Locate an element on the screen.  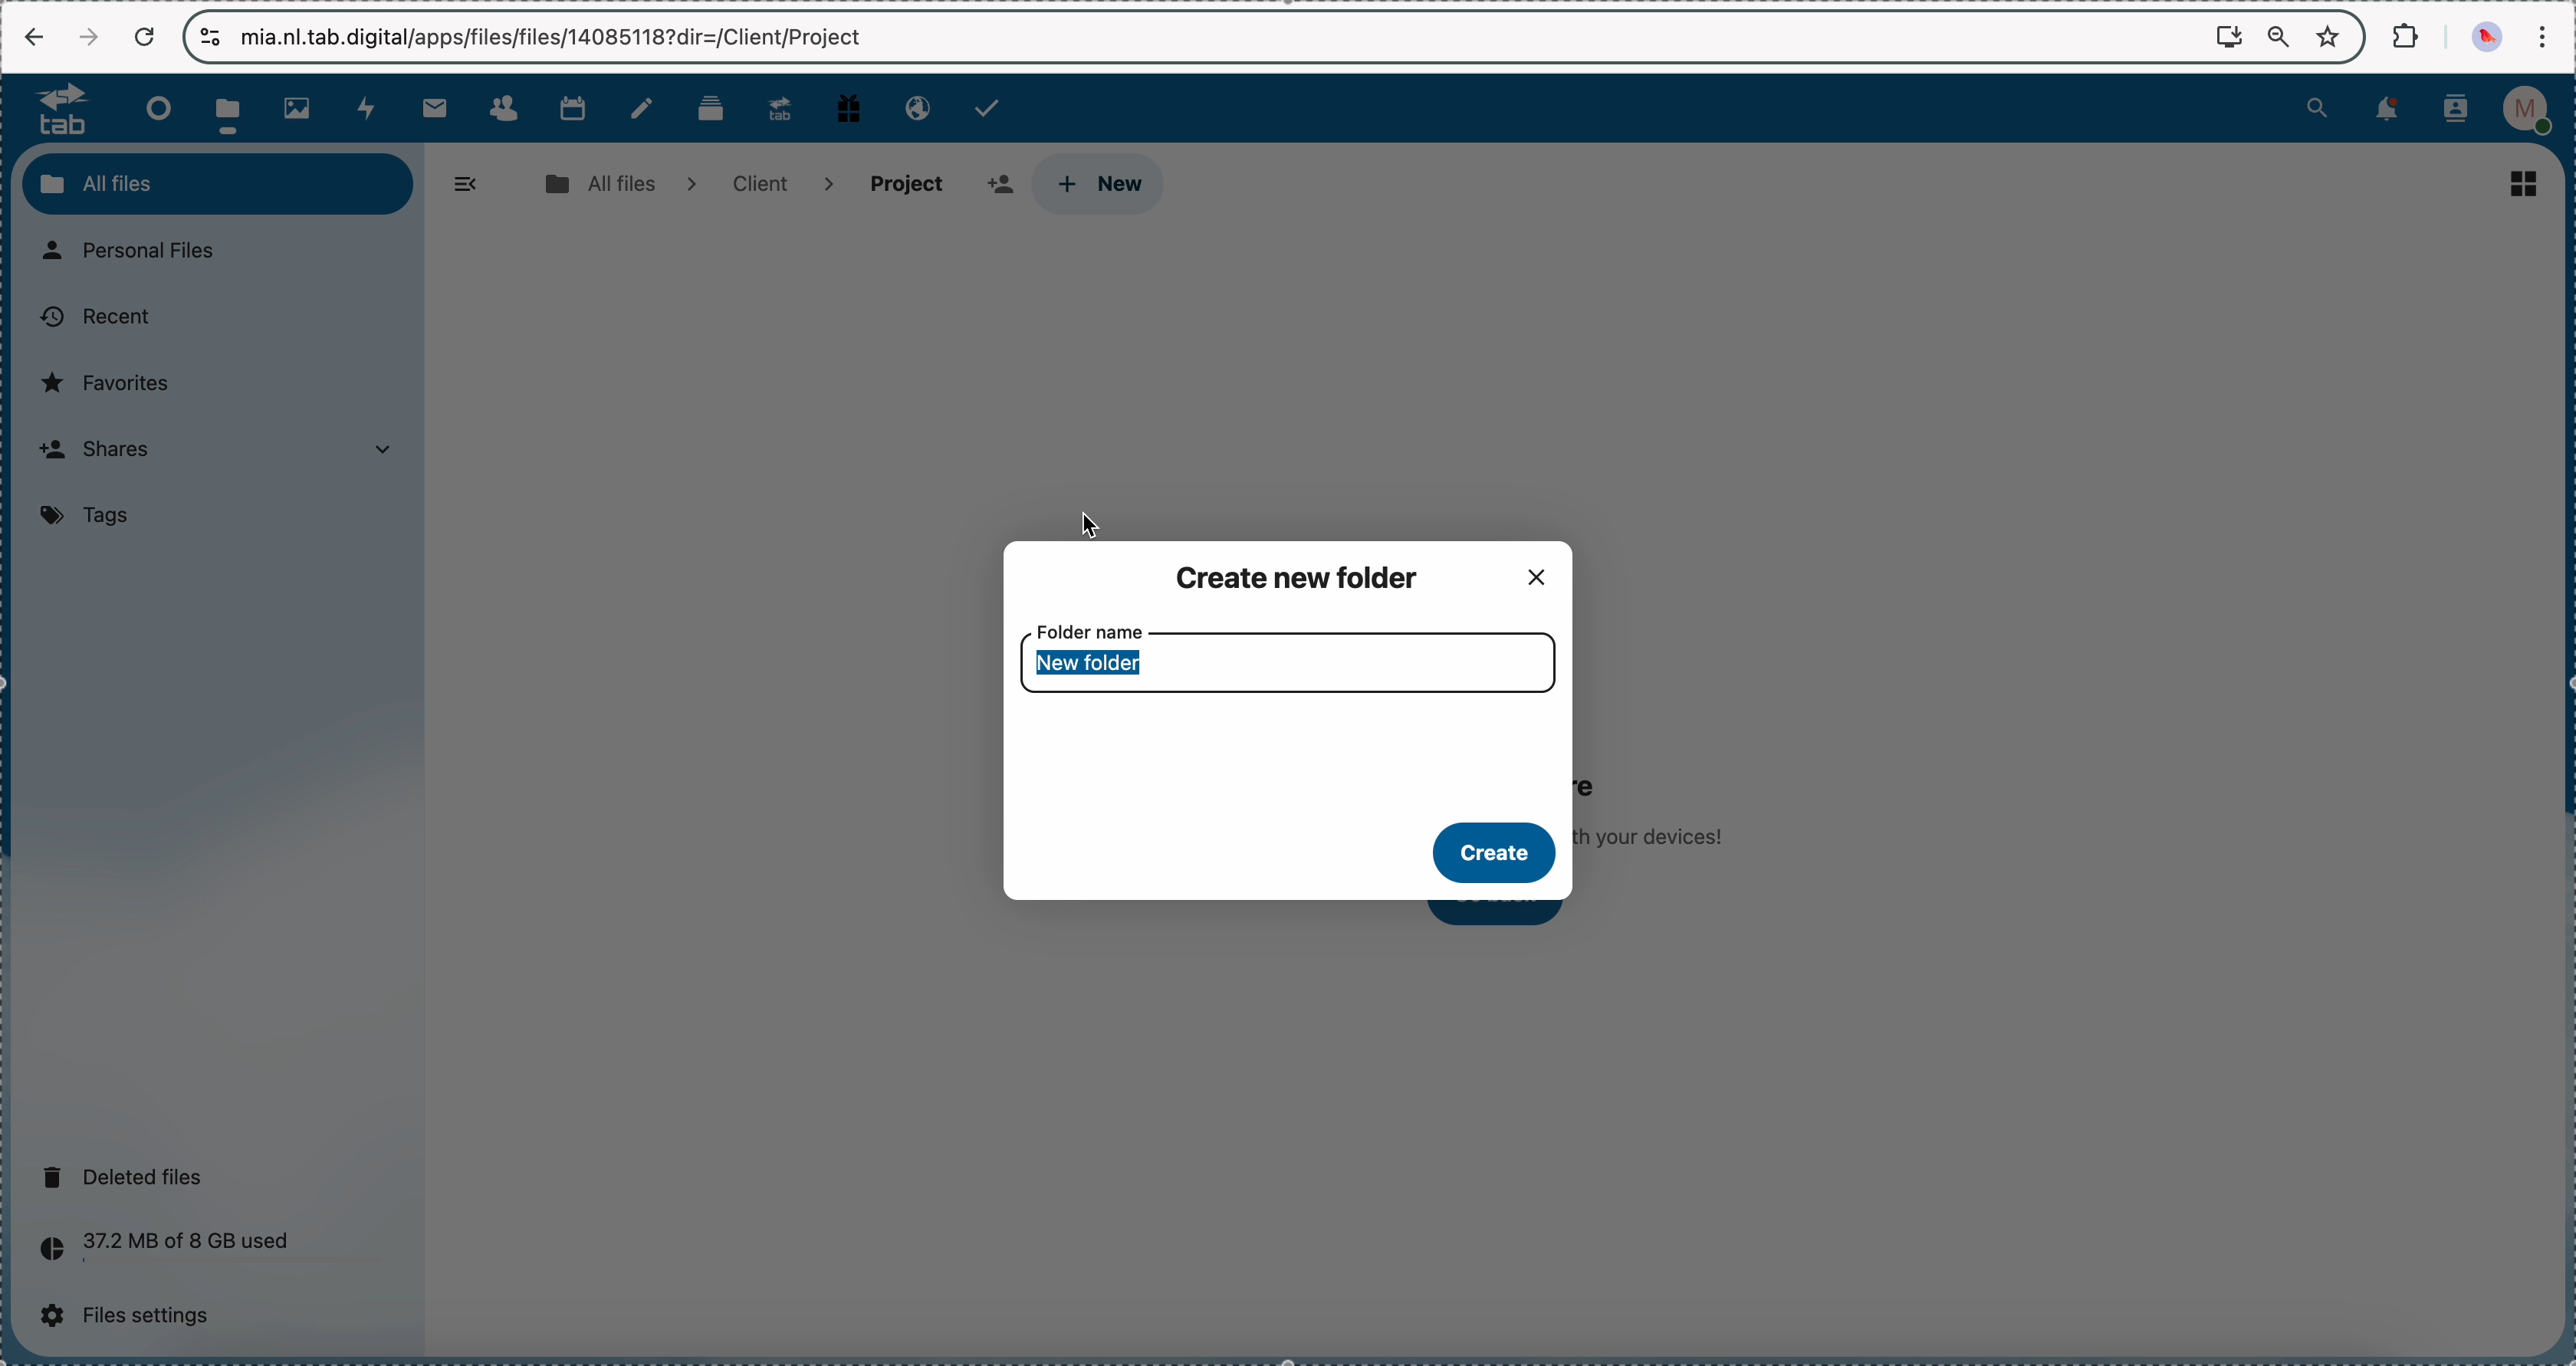
project is located at coordinates (908, 182).